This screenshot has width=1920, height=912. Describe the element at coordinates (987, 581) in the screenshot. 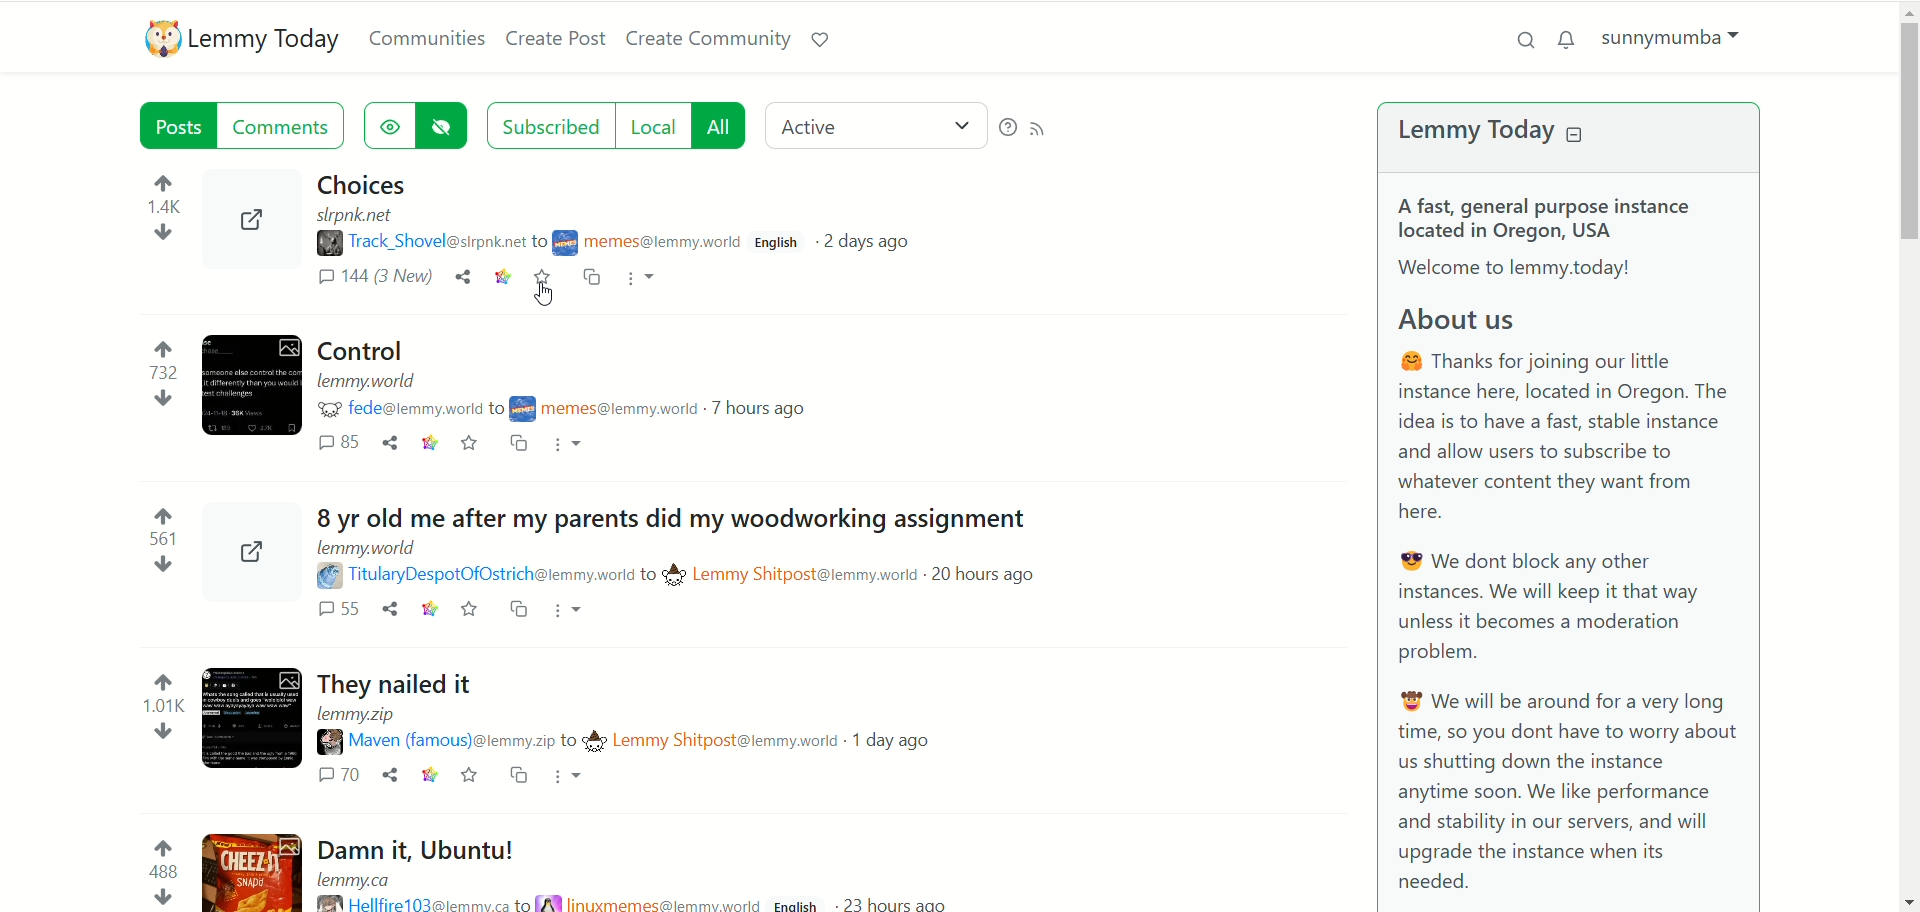

I see `20 hours ago (post date)` at that location.